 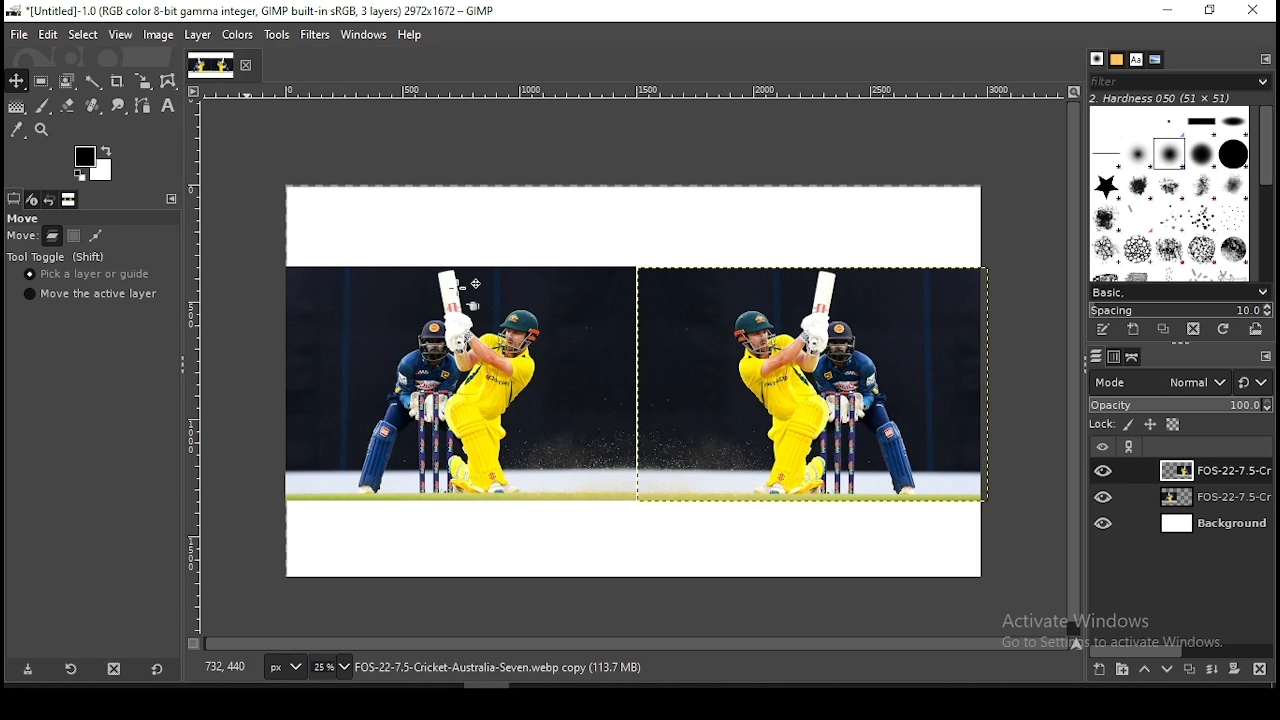 I want to click on move the active layer, so click(x=88, y=294).